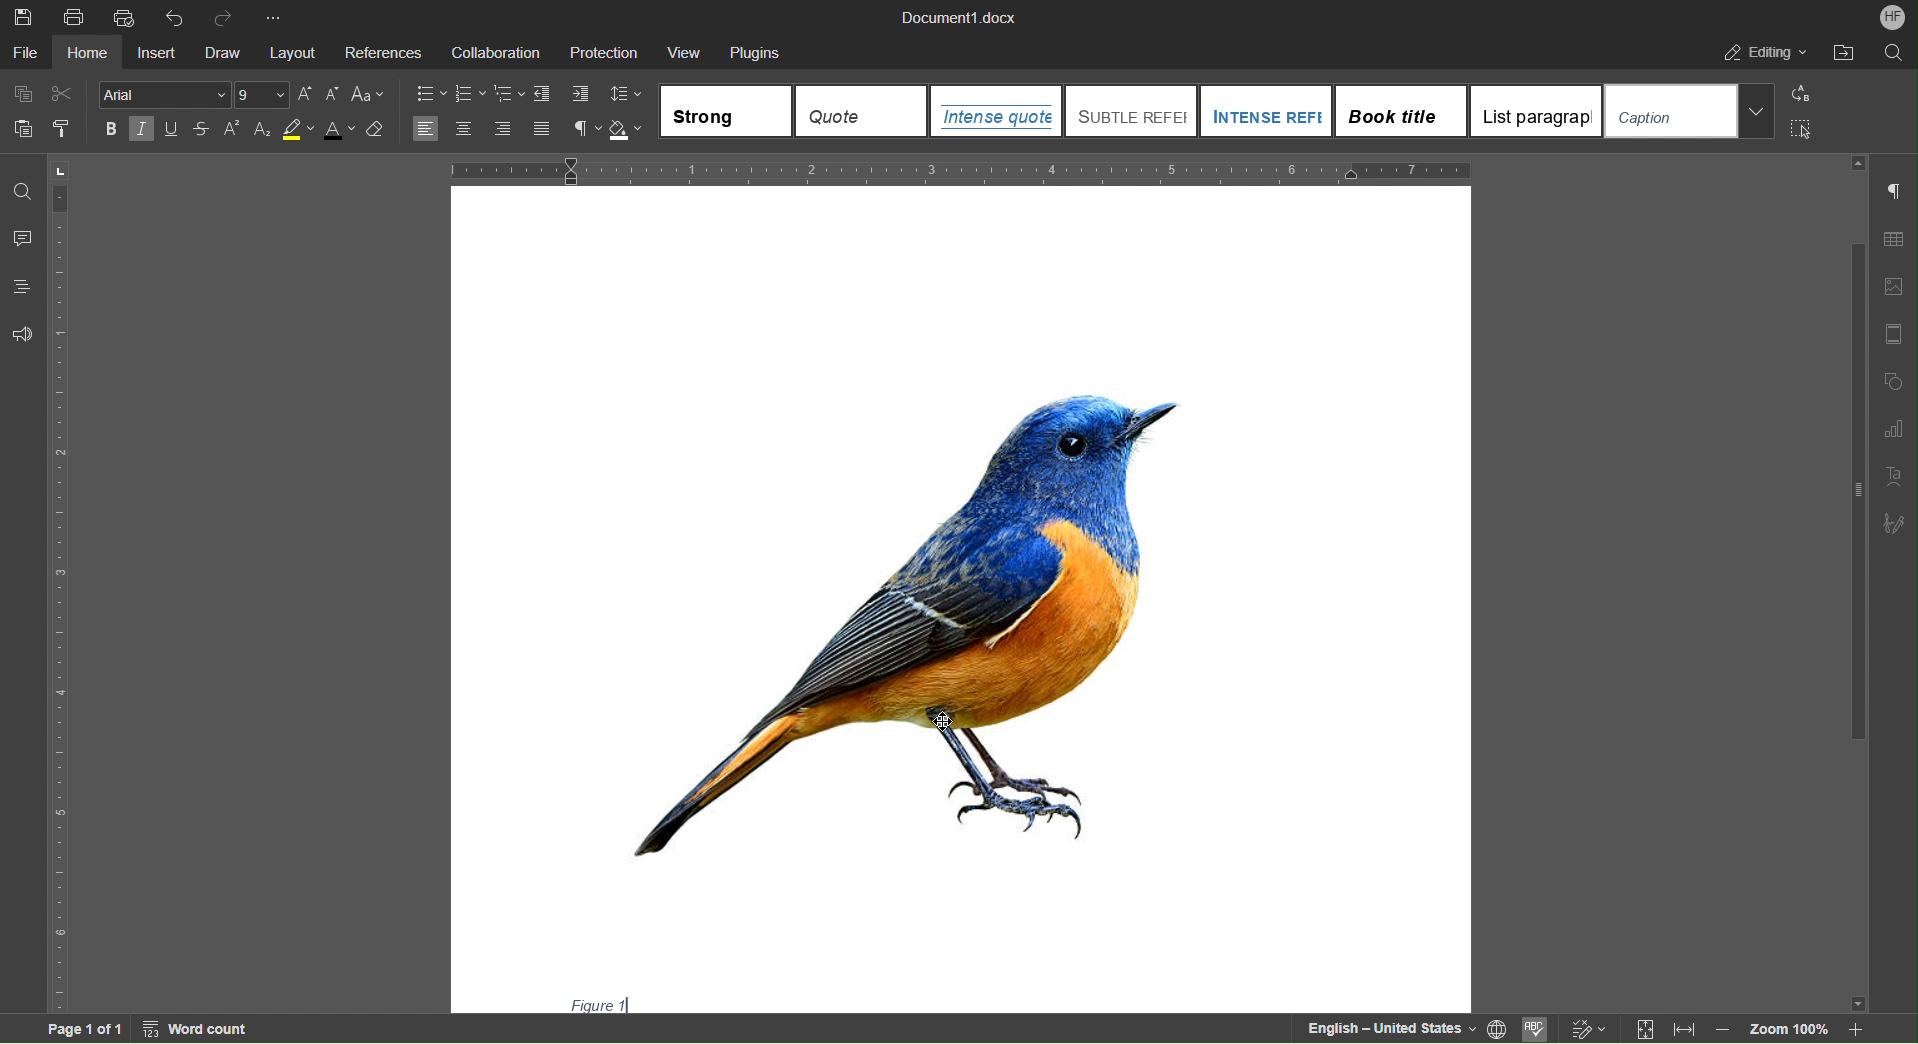 This screenshot has width=1918, height=1044. What do you see at coordinates (1892, 476) in the screenshot?
I see `Text Art` at bounding box center [1892, 476].